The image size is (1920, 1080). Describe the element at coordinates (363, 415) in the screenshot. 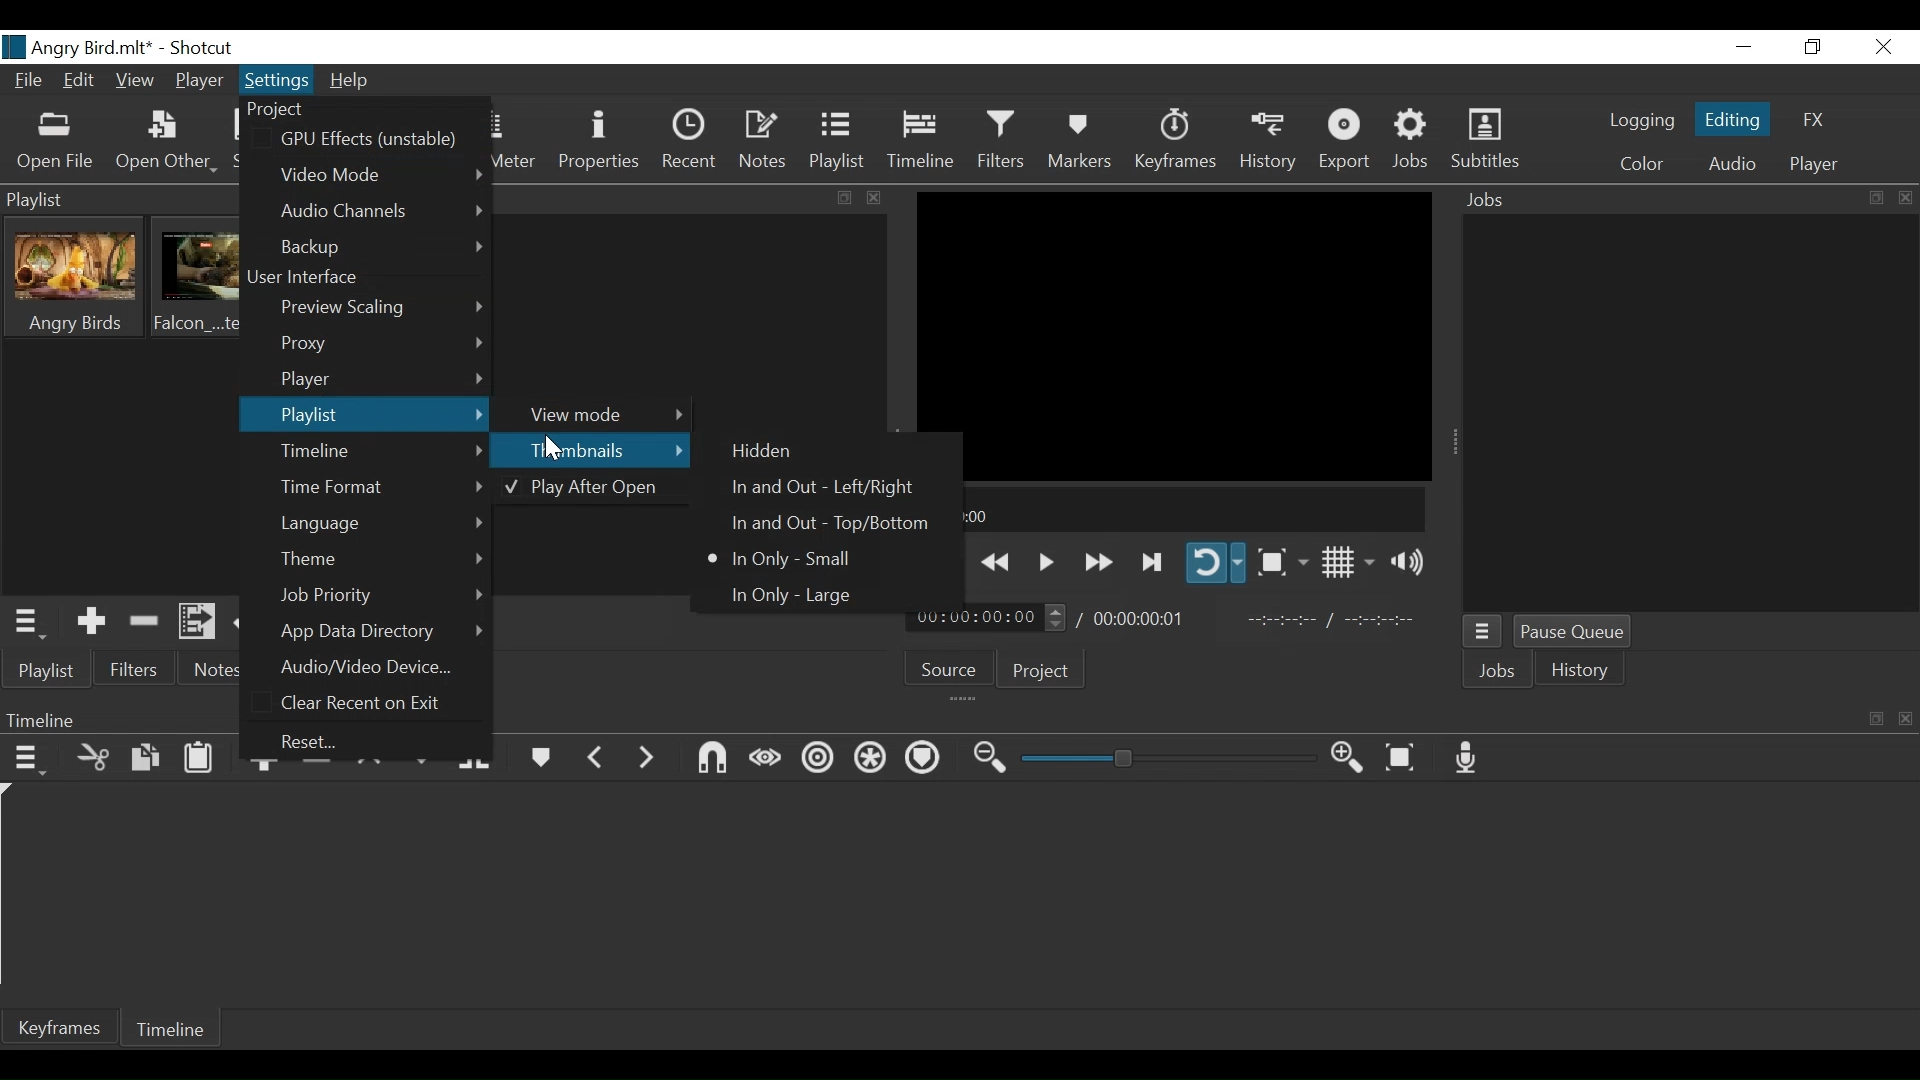

I see `Playlist` at that location.